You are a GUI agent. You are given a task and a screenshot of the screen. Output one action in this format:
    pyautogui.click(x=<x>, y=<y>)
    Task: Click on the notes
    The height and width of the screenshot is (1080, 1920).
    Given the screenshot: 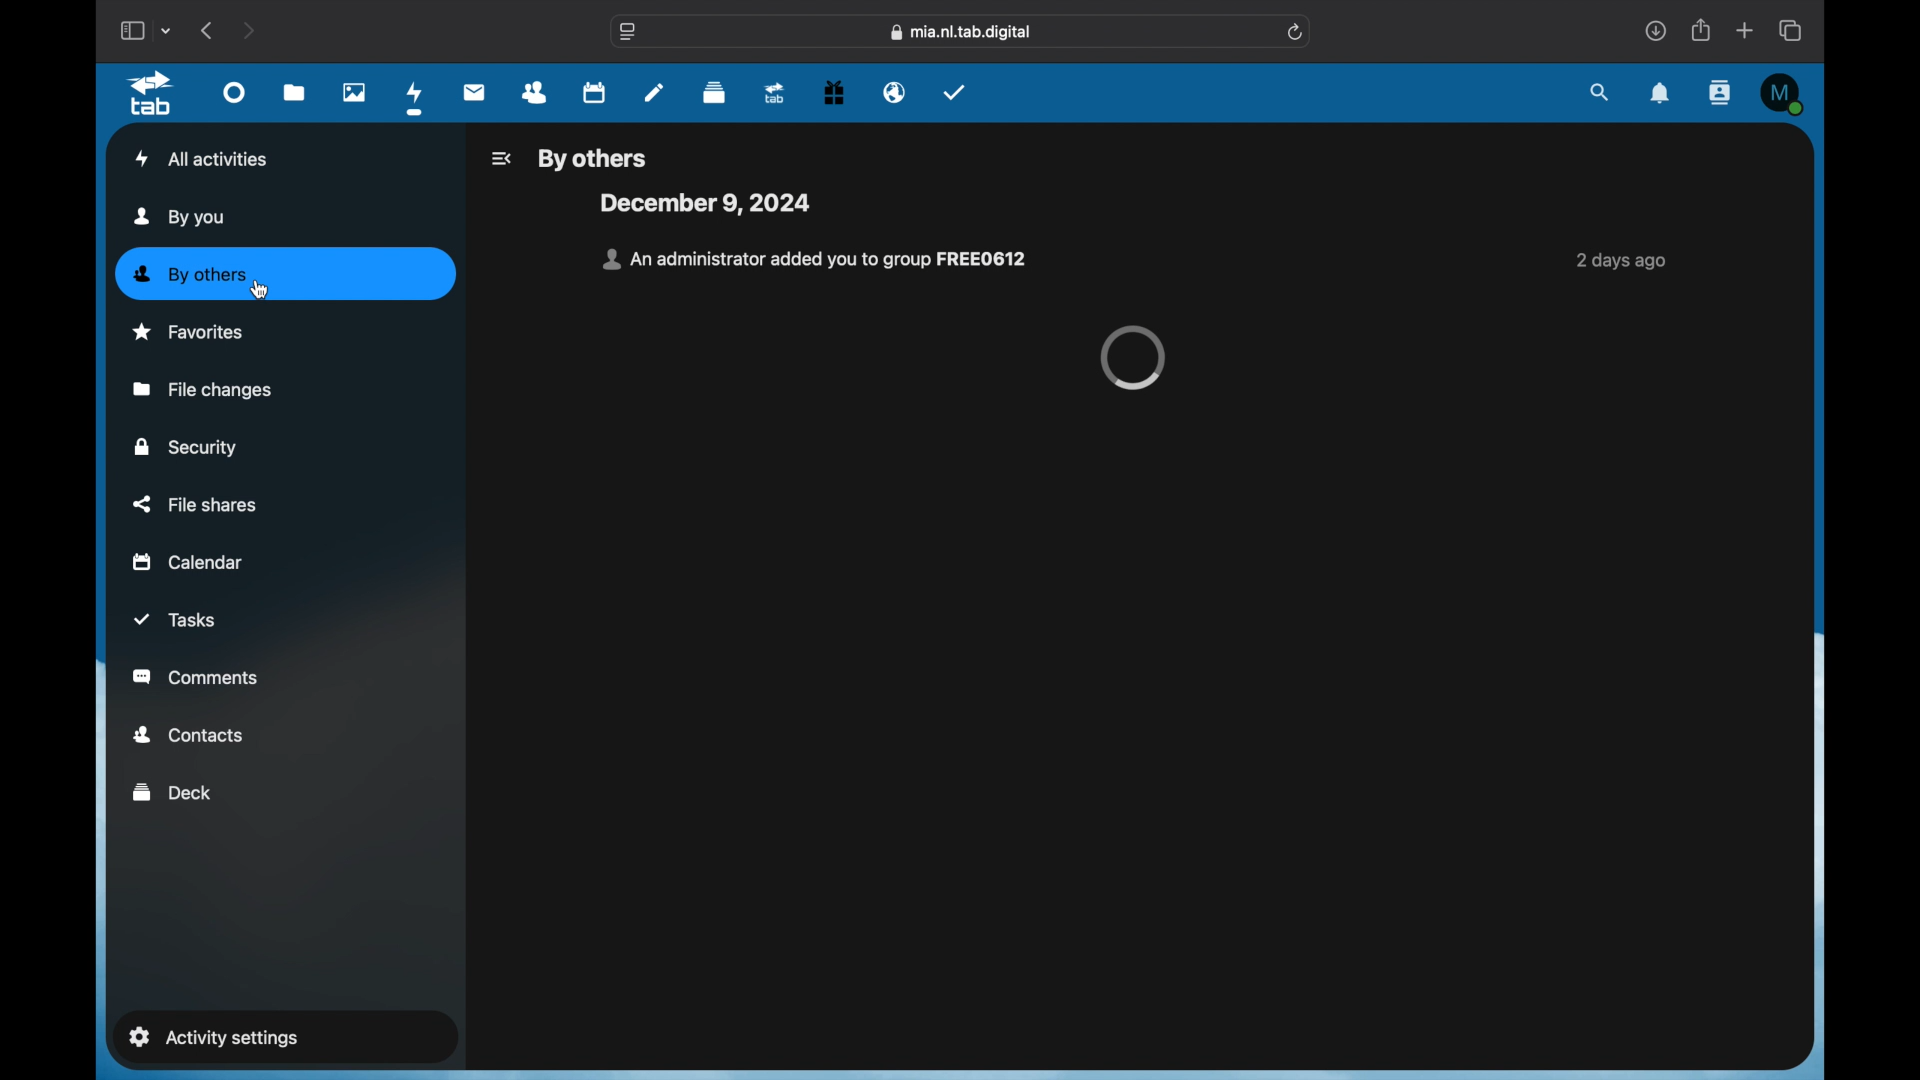 What is the action you would take?
    pyautogui.click(x=653, y=92)
    